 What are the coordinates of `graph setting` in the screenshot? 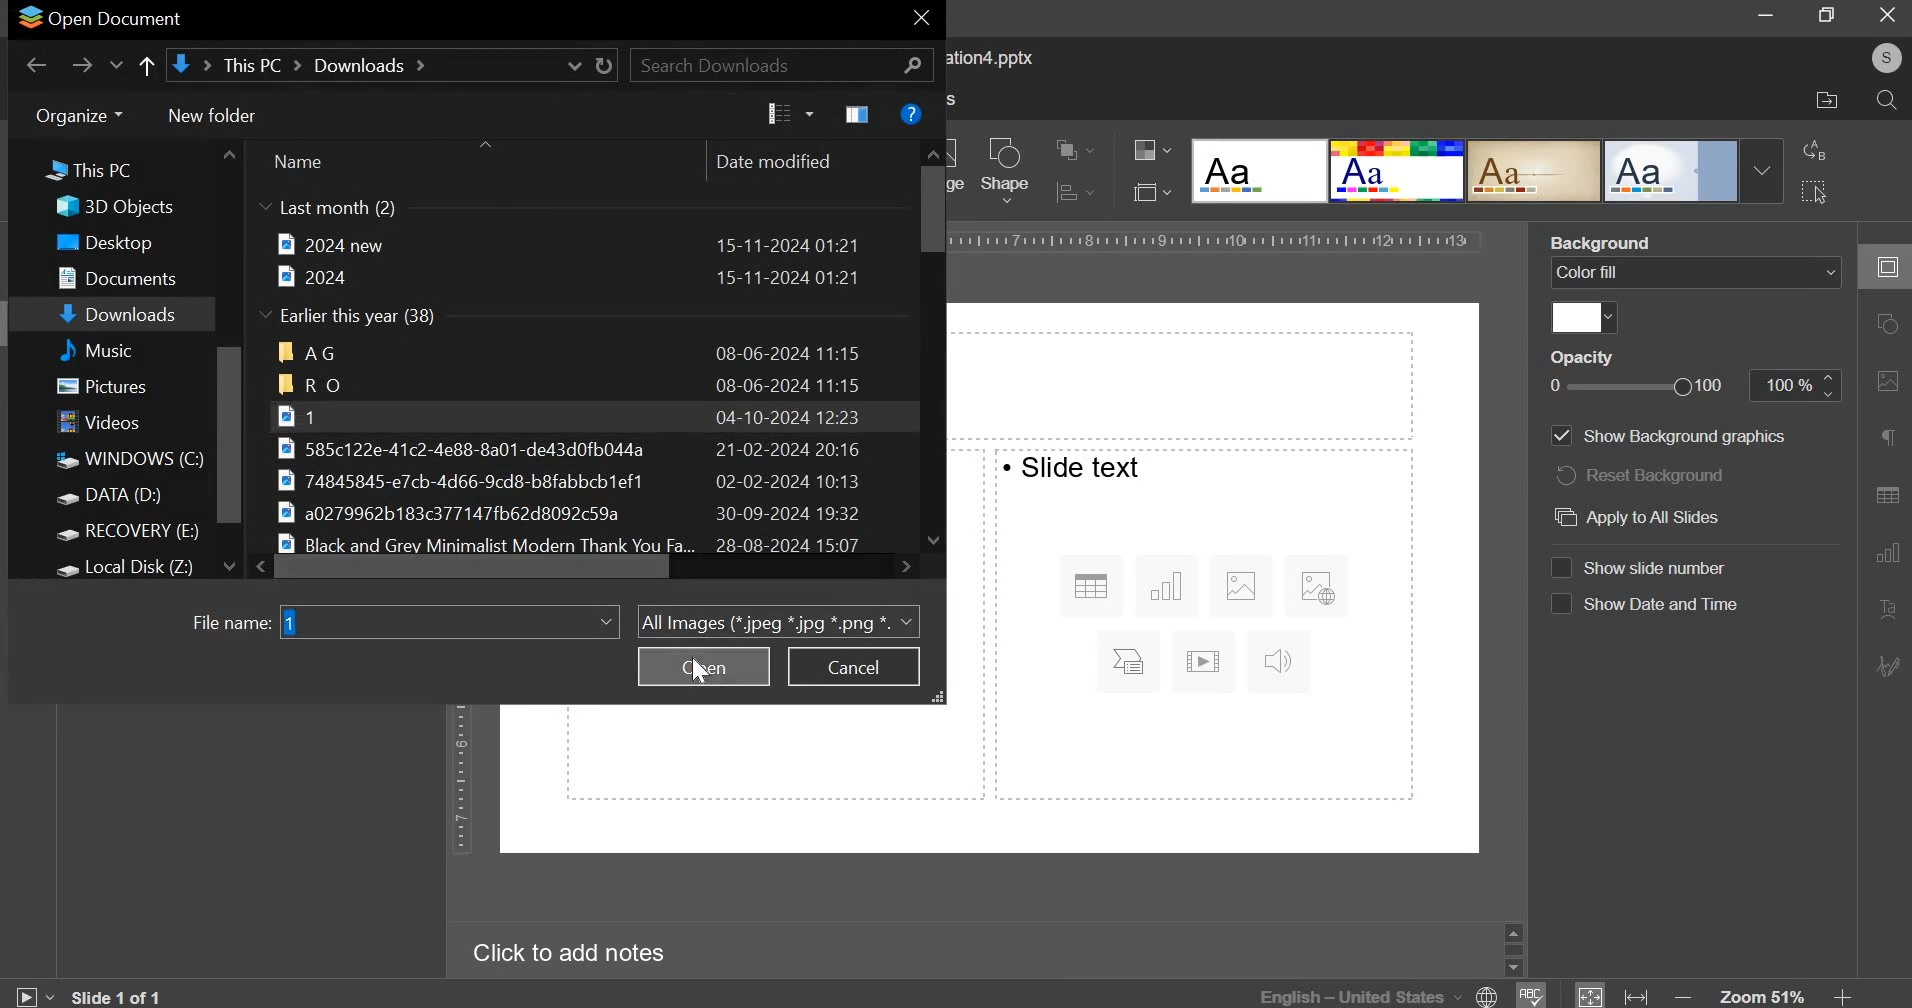 It's located at (1885, 551).